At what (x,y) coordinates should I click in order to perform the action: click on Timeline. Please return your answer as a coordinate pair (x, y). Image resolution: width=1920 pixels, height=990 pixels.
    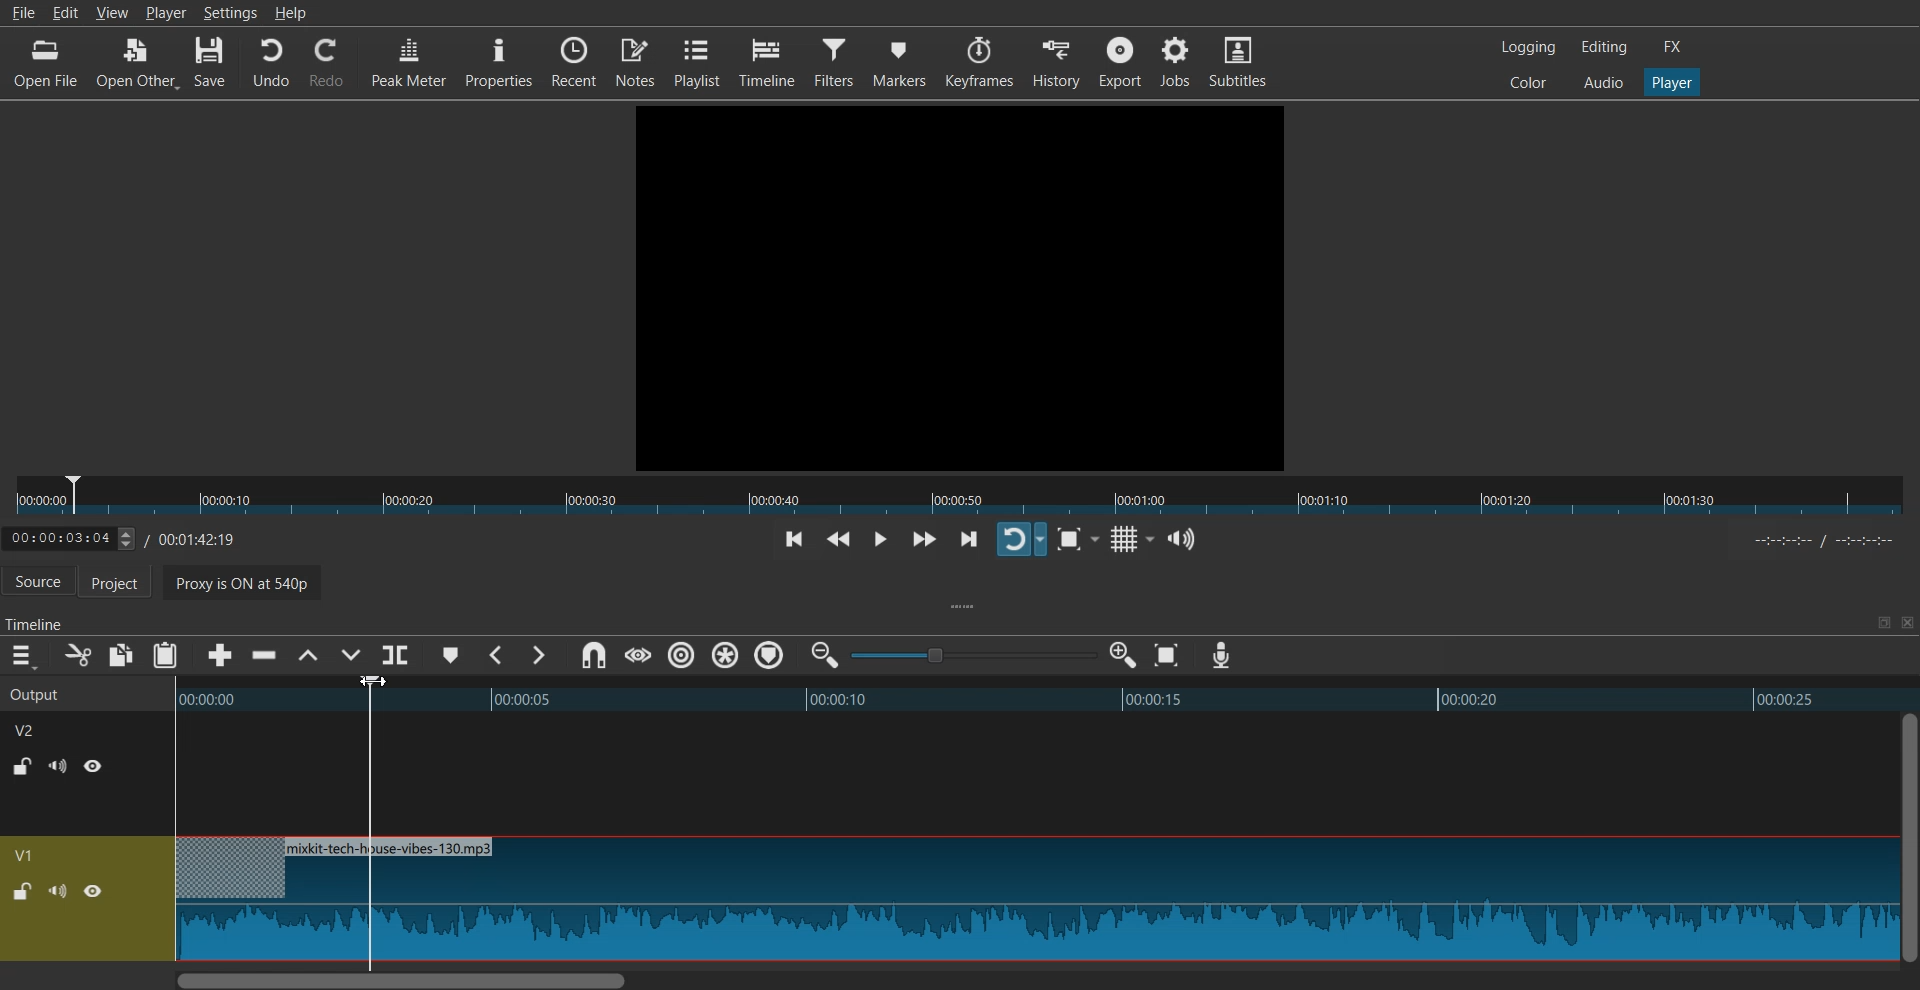
    Looking at the image, I should click on (767, 62).